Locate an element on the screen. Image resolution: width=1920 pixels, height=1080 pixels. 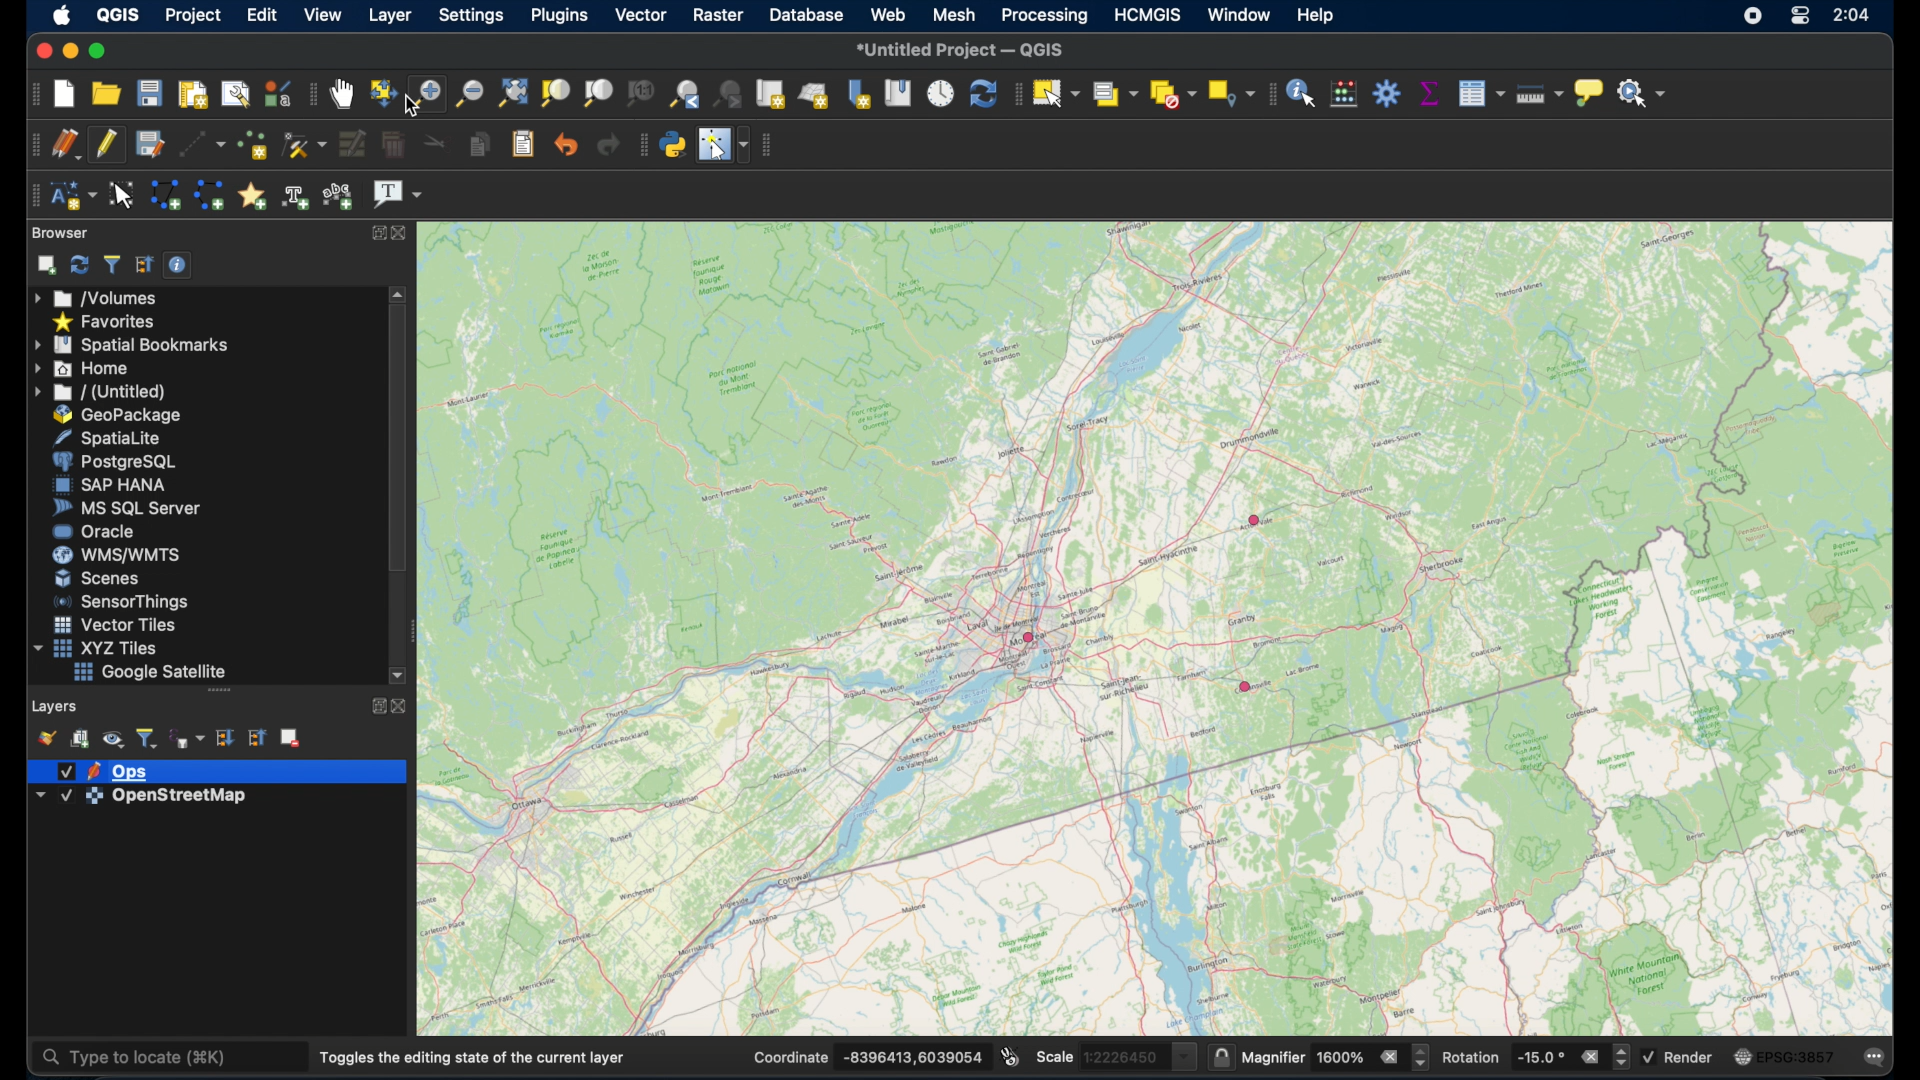
pan map is located at coordinates (343, 94).